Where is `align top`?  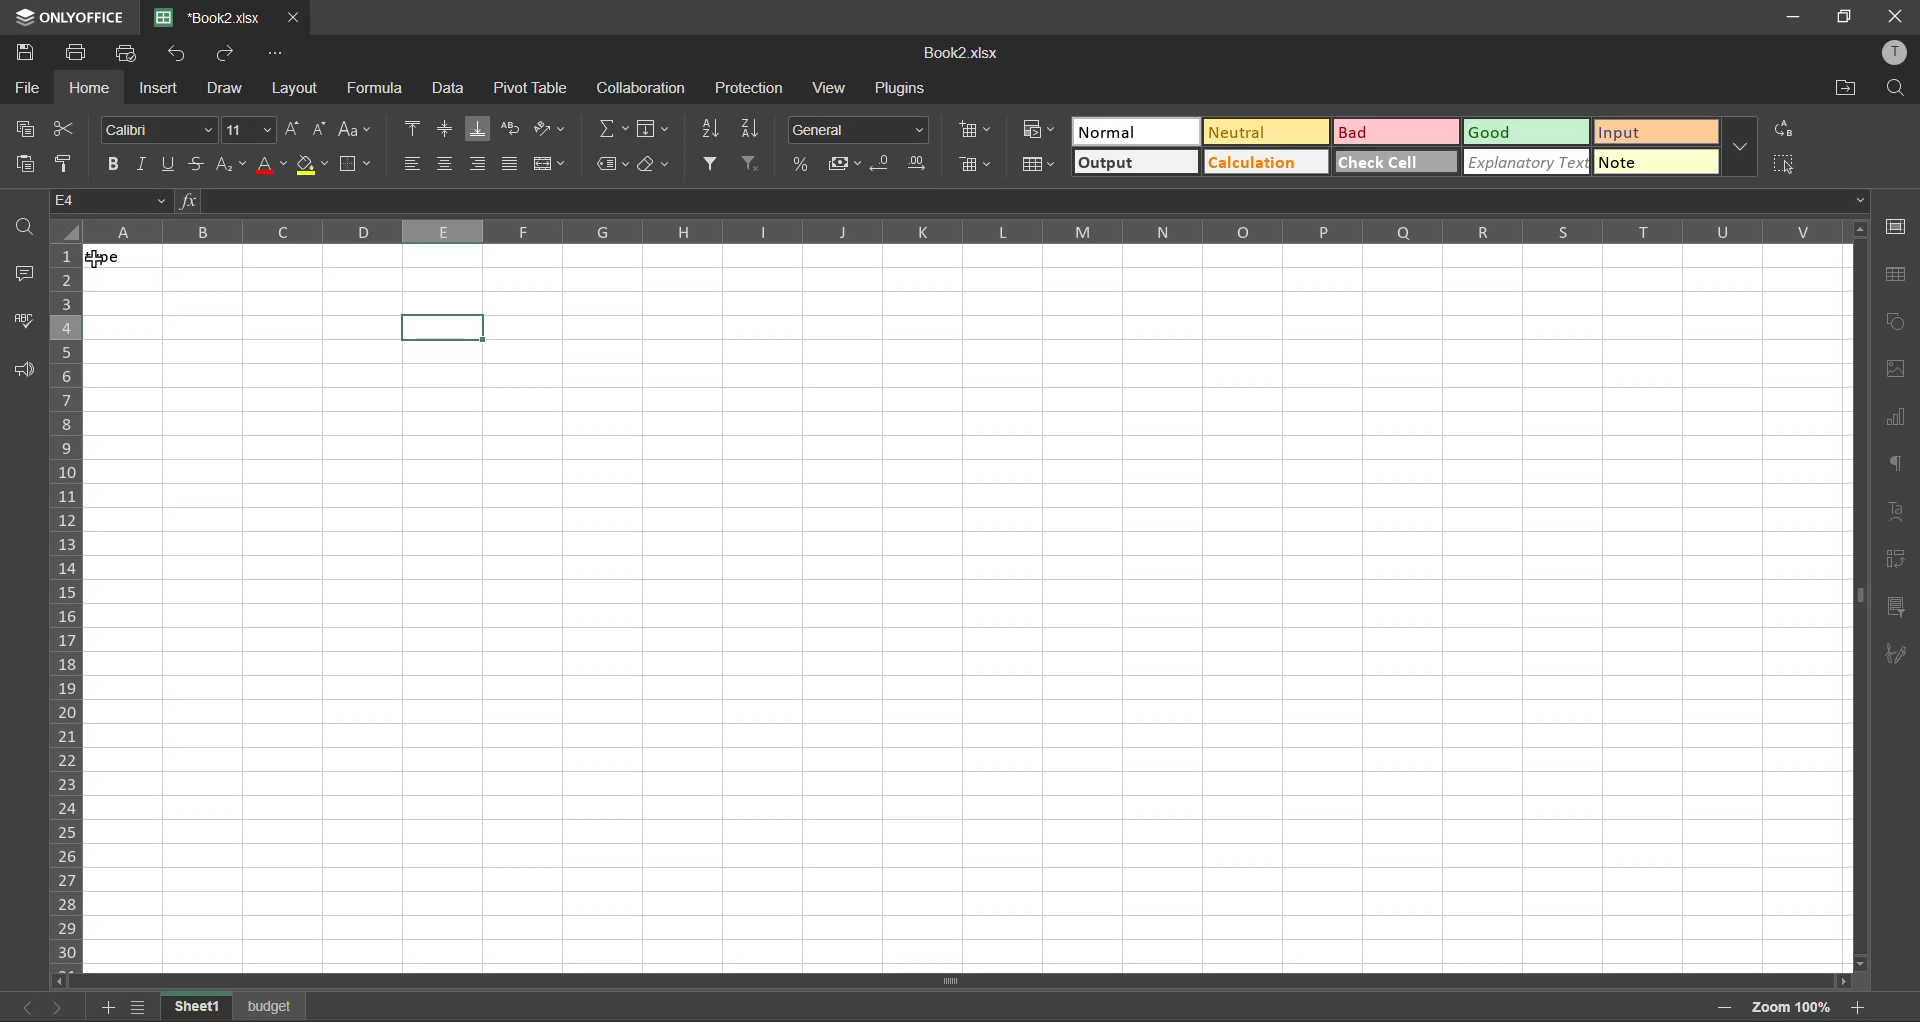 align top is located at coordinates (409, 126).